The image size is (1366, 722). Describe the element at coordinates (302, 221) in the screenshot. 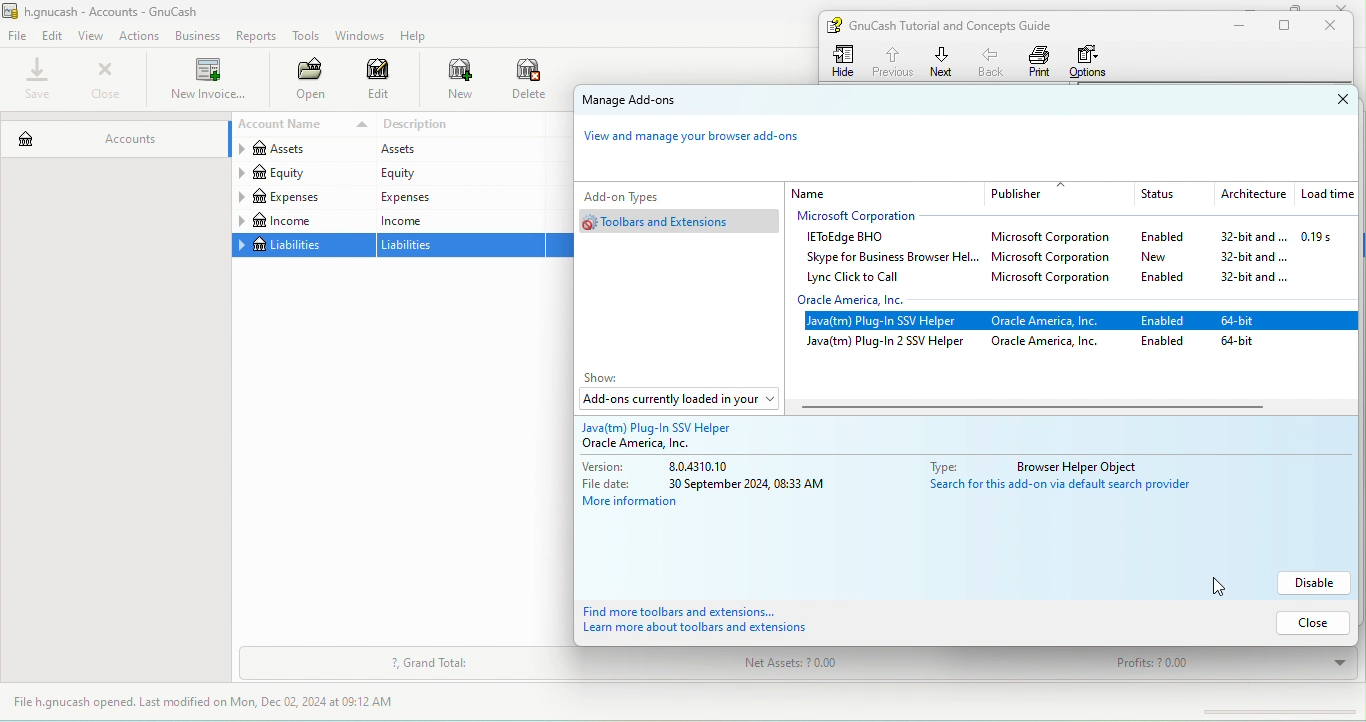

I see `income` at that location.